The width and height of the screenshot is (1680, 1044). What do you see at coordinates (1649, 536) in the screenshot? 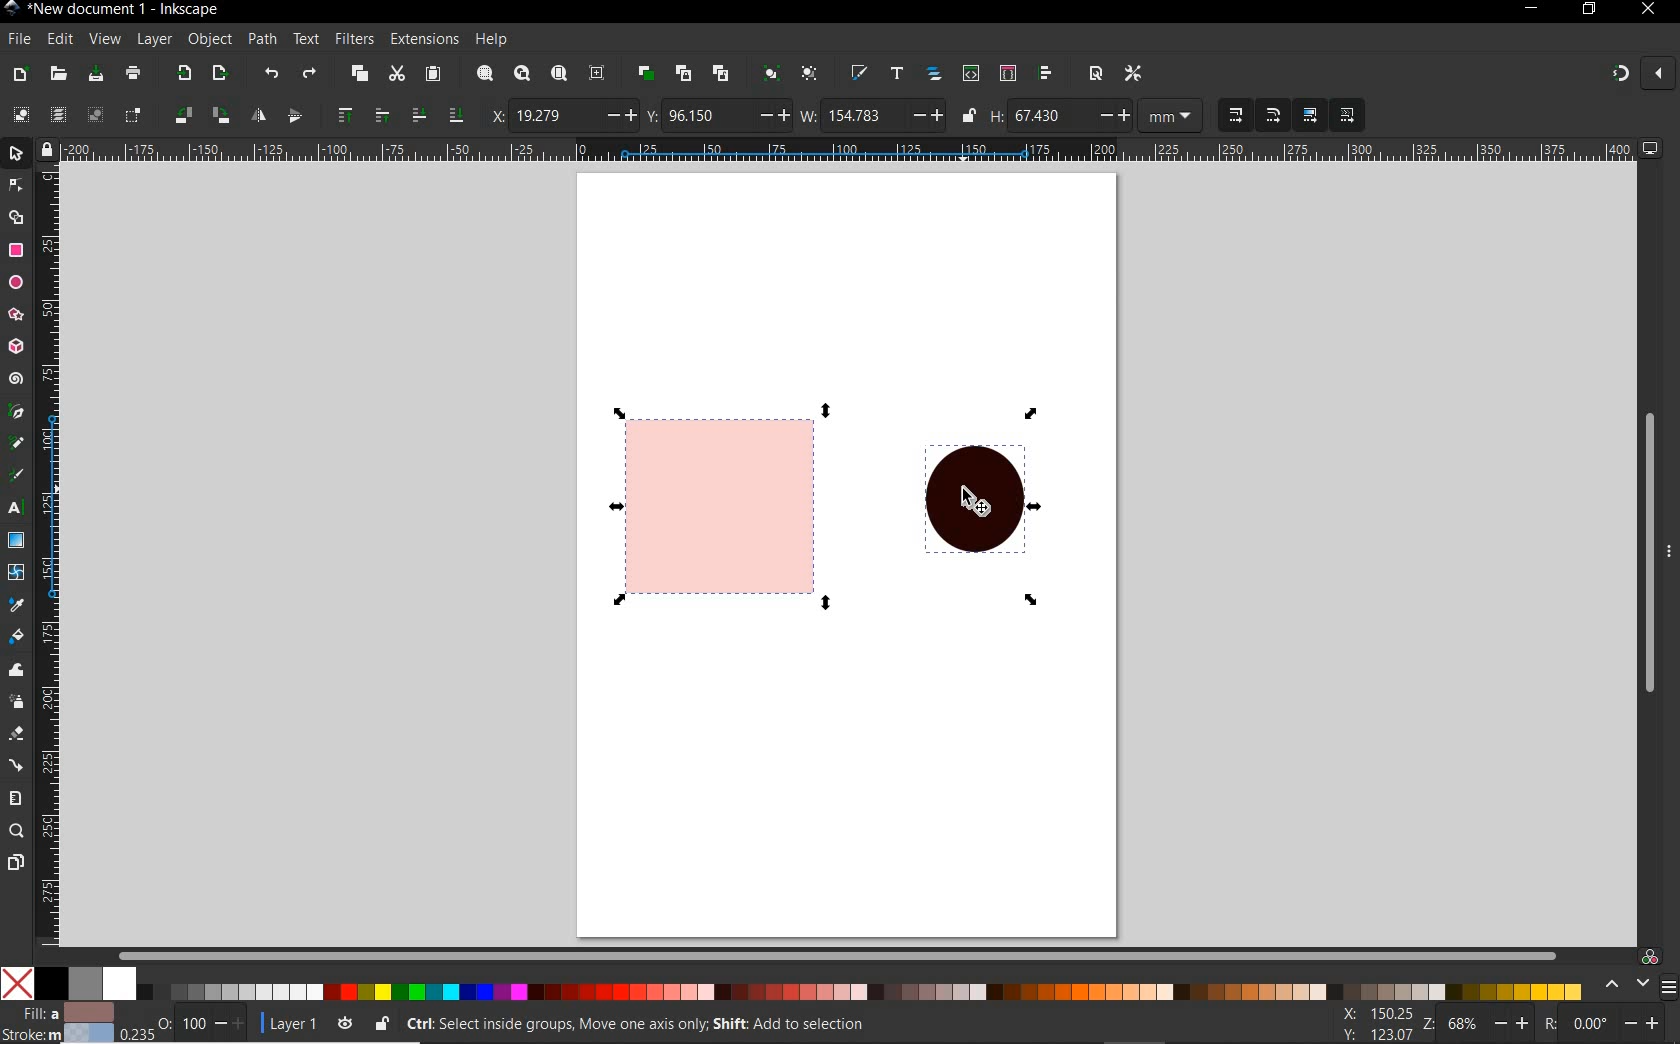
I see `scrollbar` at bounding box center [1649, 536].